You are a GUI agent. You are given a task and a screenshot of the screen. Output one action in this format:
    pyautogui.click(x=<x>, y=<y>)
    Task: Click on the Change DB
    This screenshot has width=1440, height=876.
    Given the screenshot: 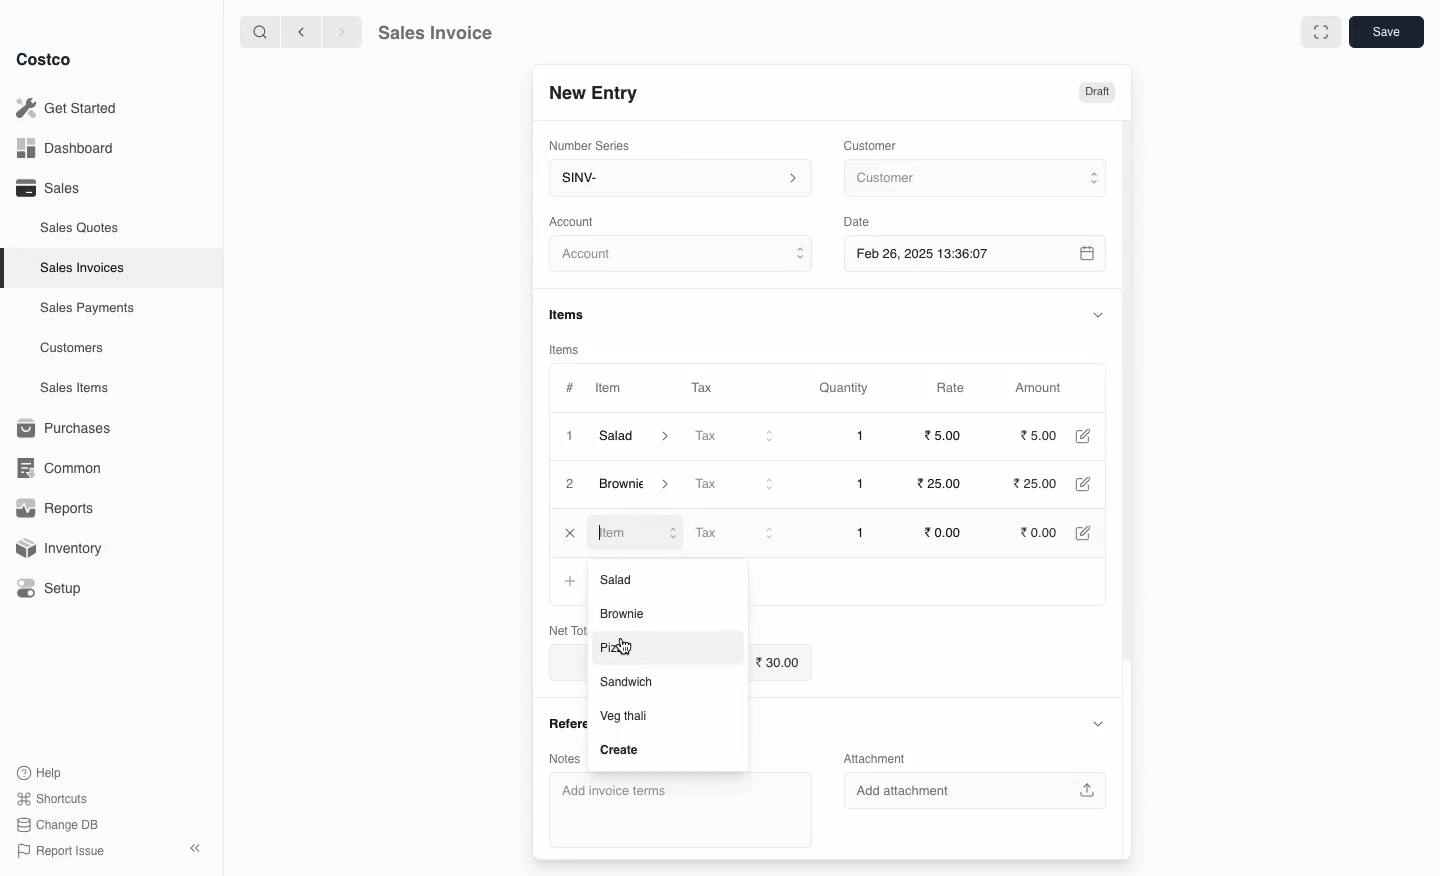 What is the action you would take?
    pyautogui.click(x=54, y=823)
    